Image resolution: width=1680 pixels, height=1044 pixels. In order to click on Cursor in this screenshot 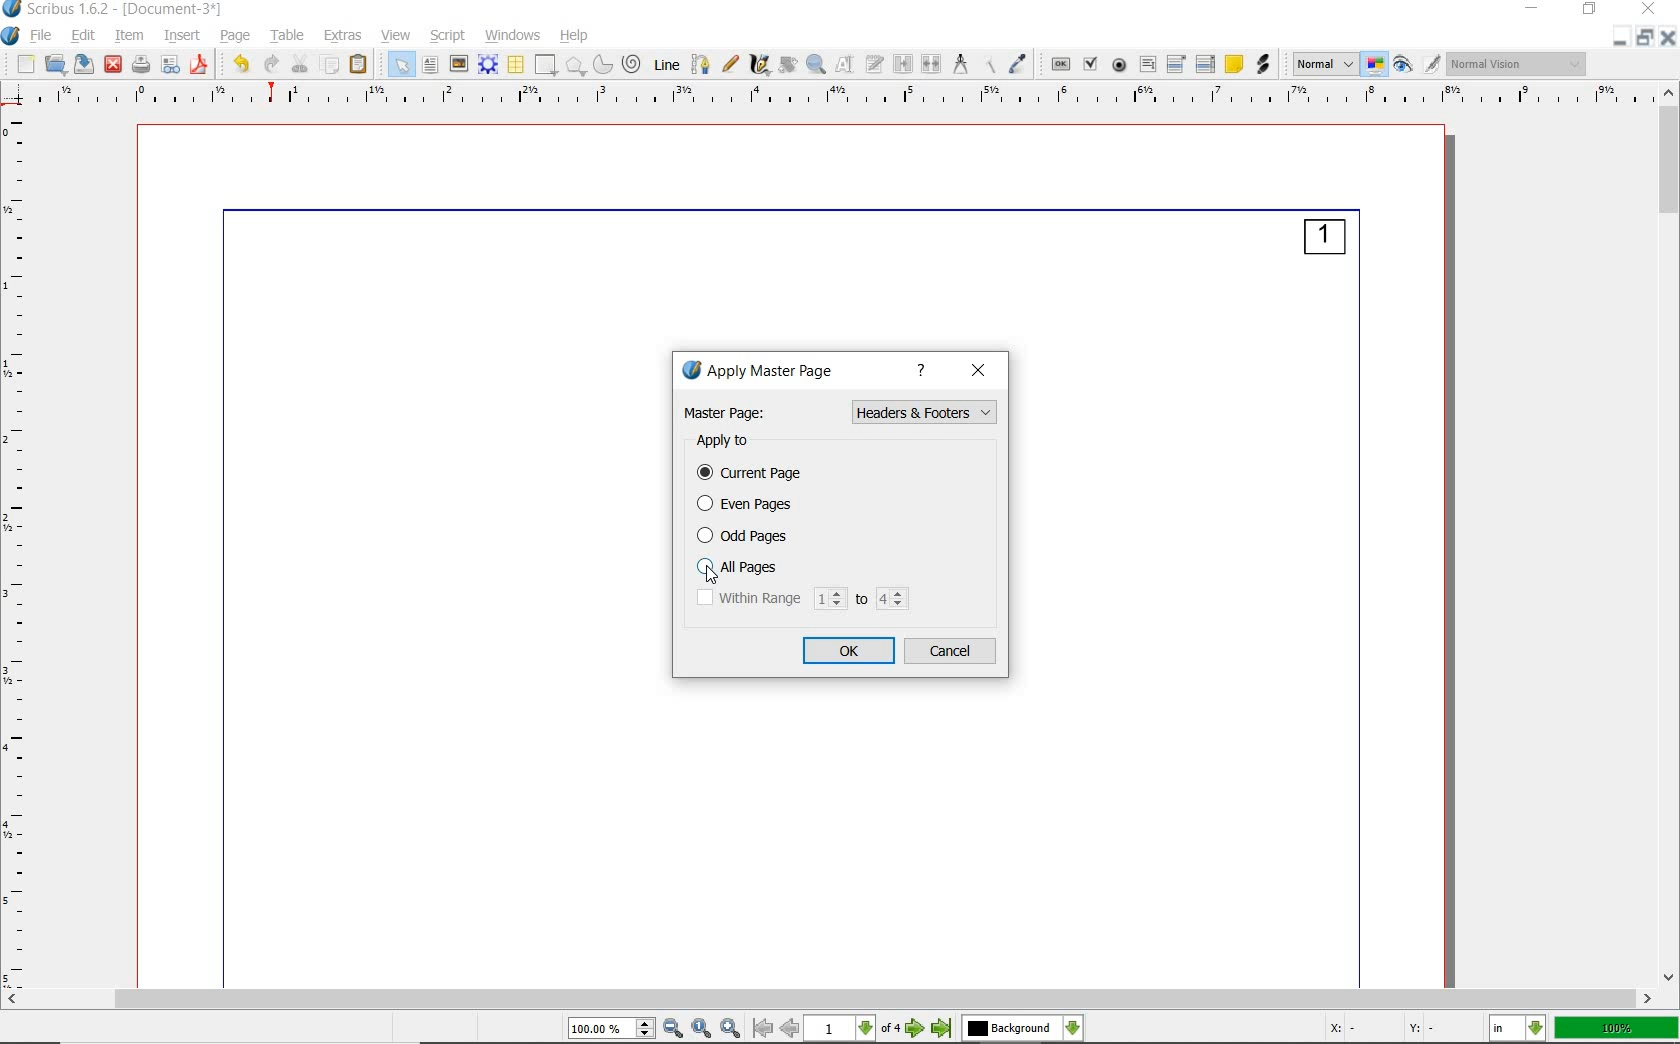, I will do `click(715, 576)`.